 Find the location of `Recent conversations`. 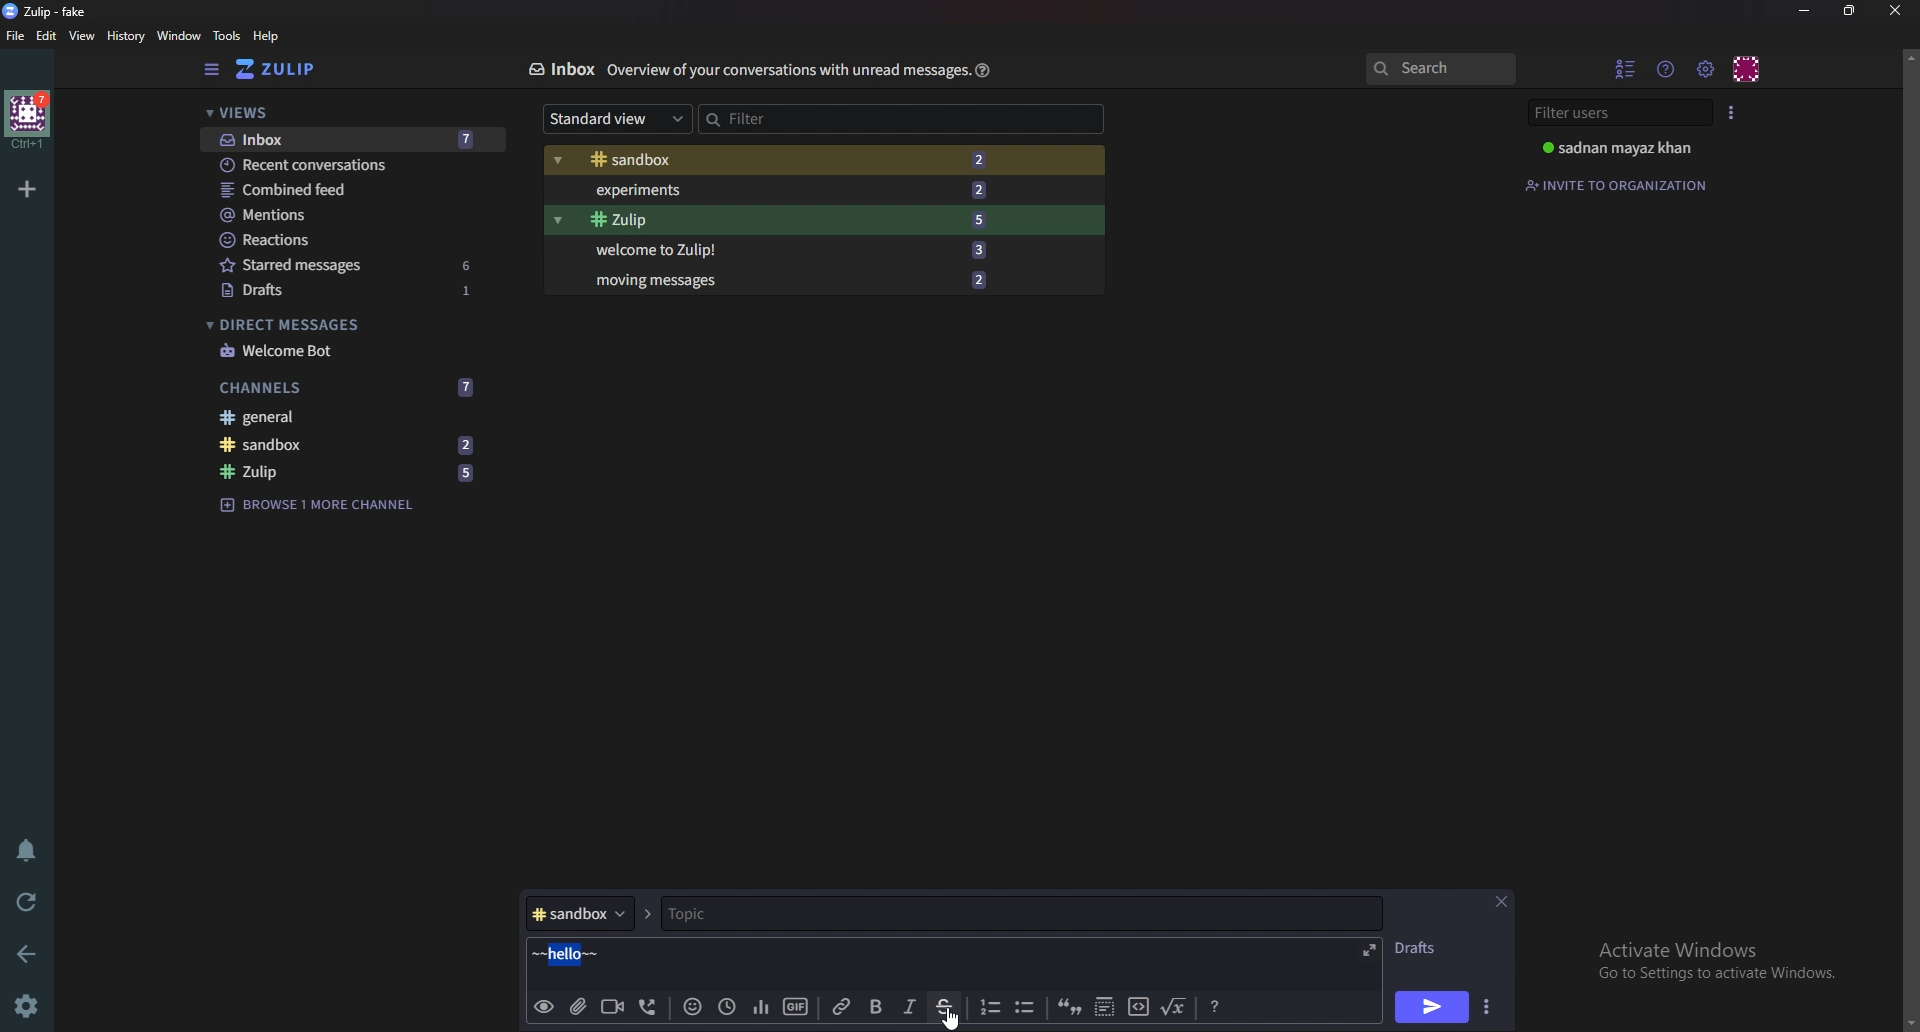

Recent conversations is located at coordinates (360, 165).